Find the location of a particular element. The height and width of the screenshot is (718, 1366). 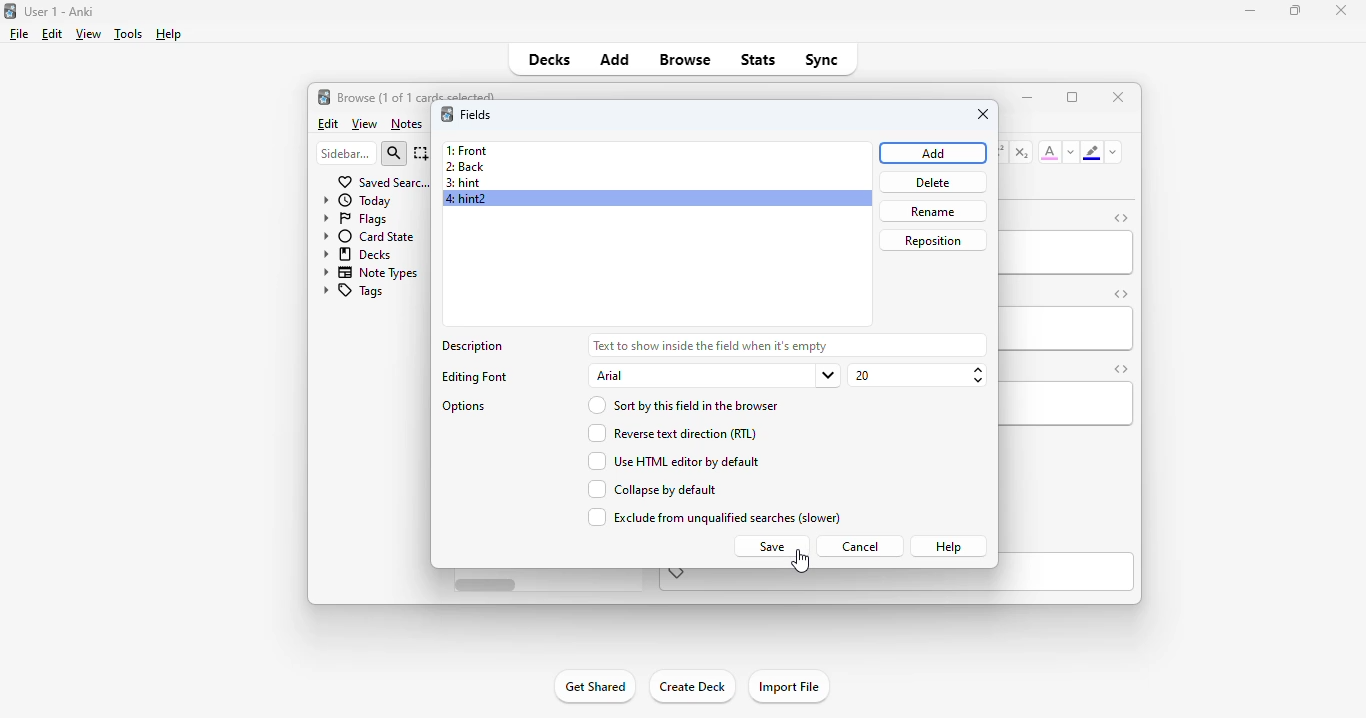

tags is located at coordinates (352, 292).